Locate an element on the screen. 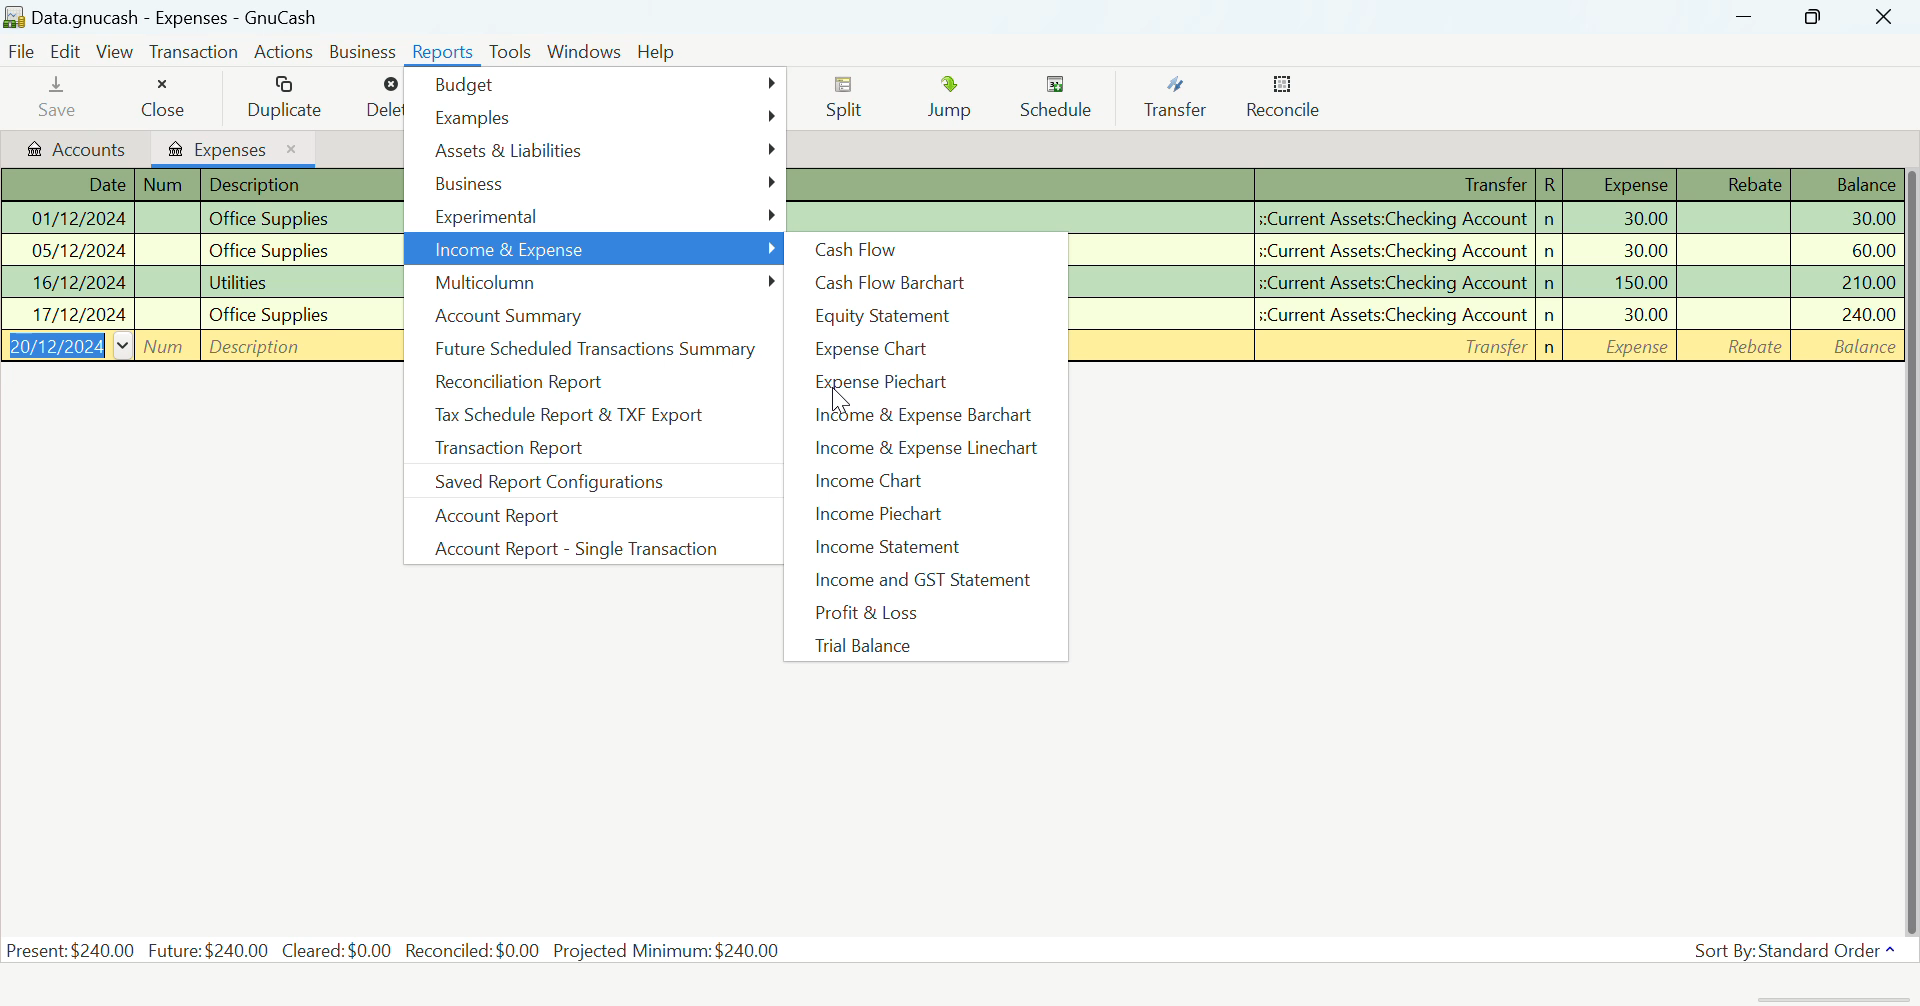  Close is located at coordinates (166, 98).